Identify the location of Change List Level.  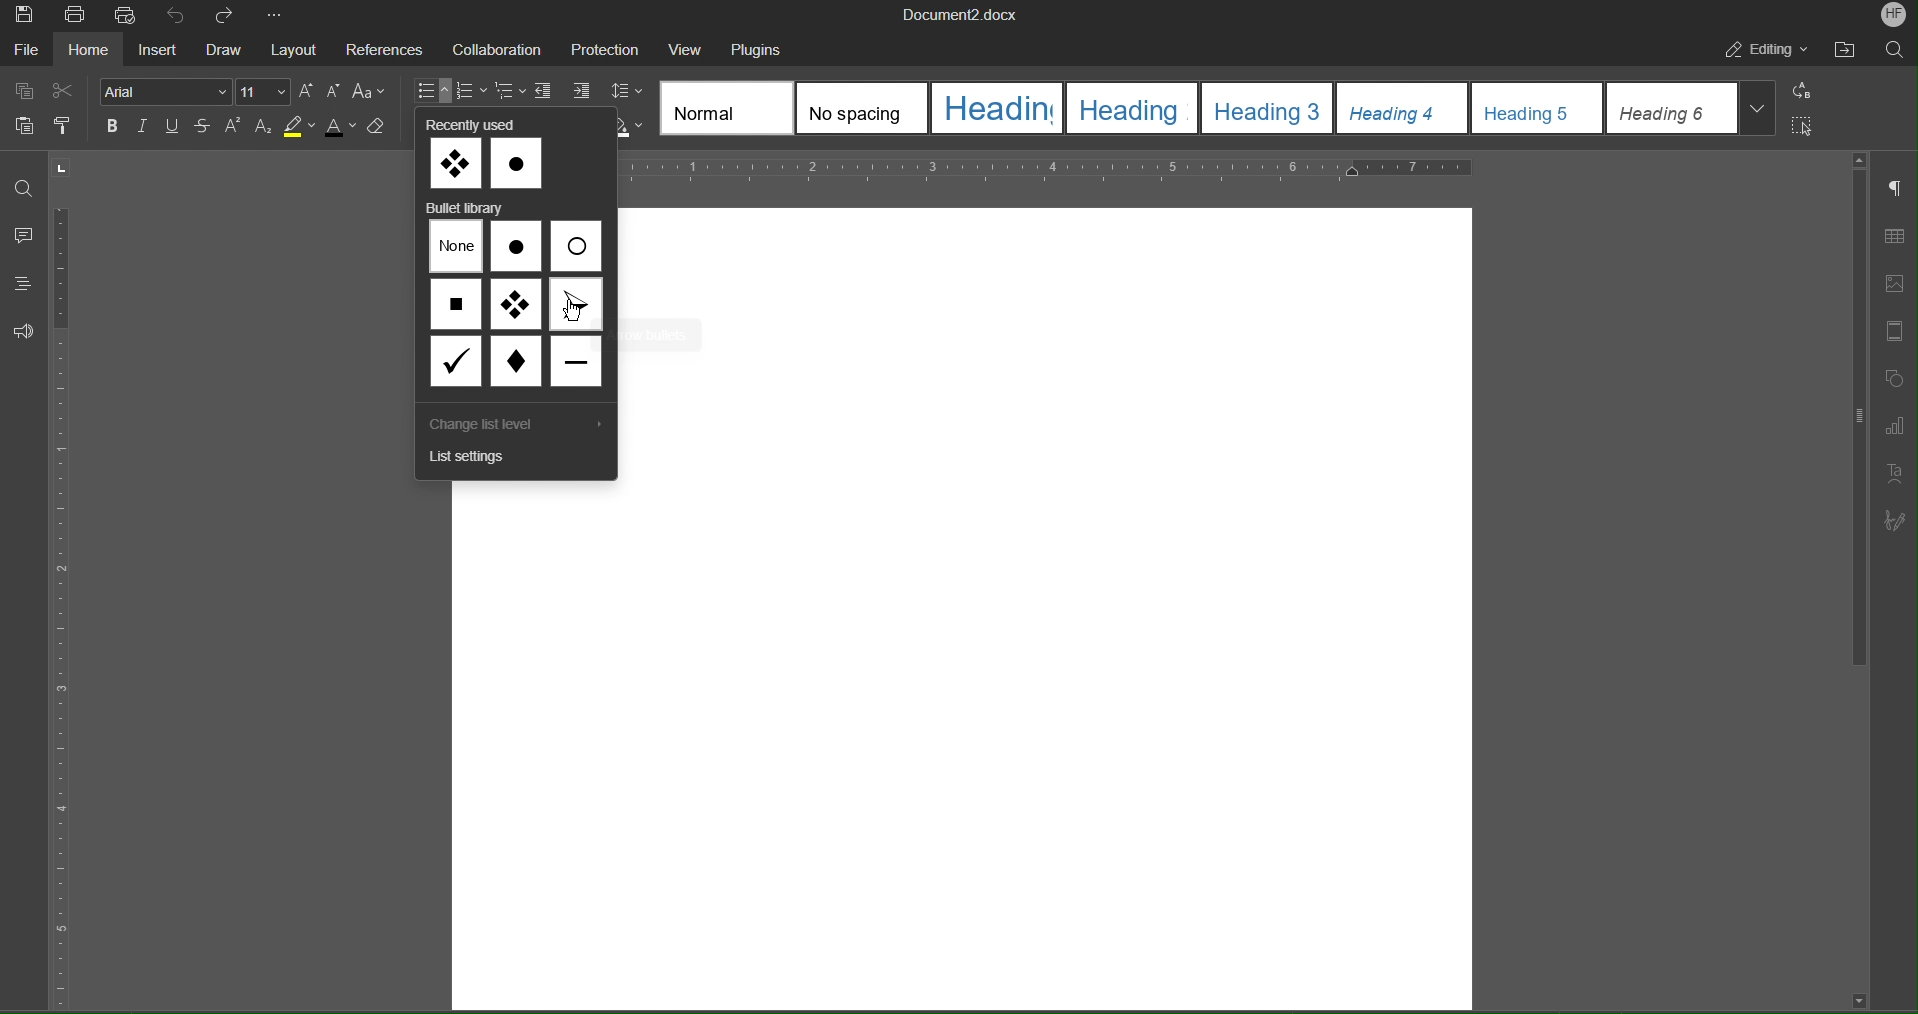
(500, 428).